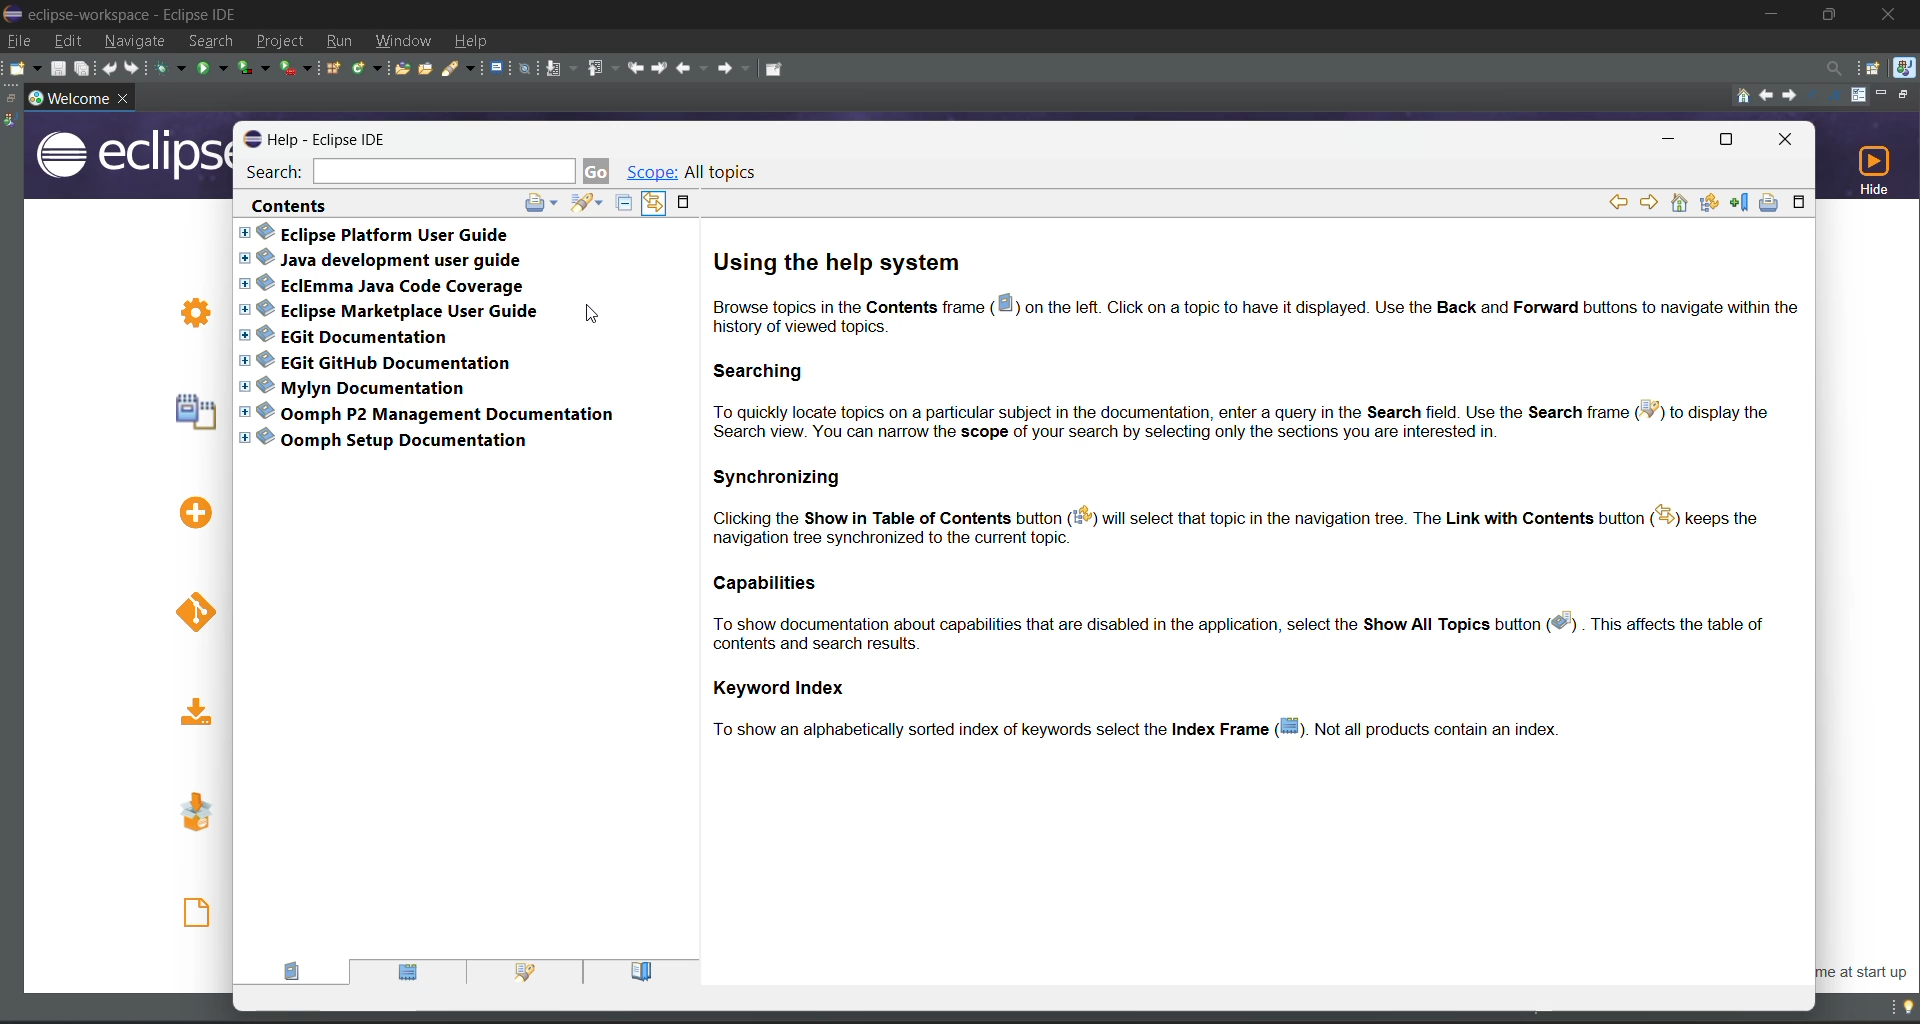  Describe the element at coordinates (1906, 67) in the screenshot. I see `java` at that location.